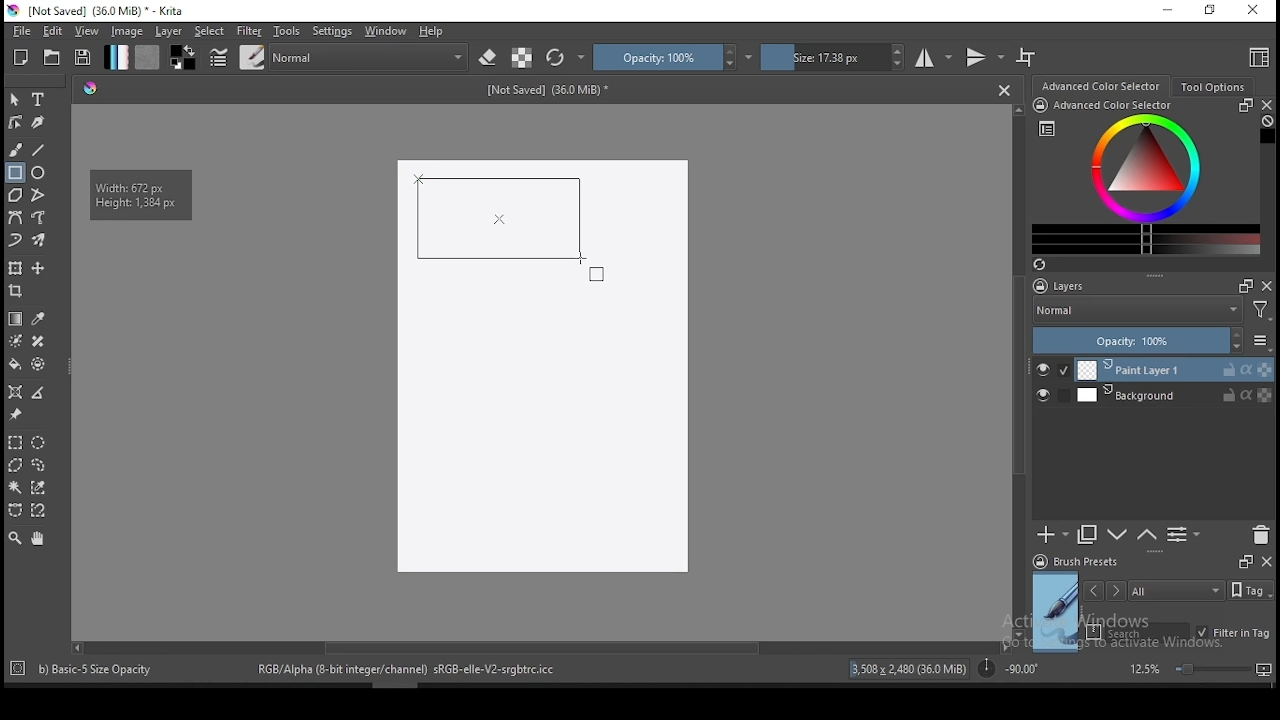 The height and width of the screenshot is (720, 1280). Describe the element at coordinates (1266, 560) in the screenshot. I see `close docker` at that location.